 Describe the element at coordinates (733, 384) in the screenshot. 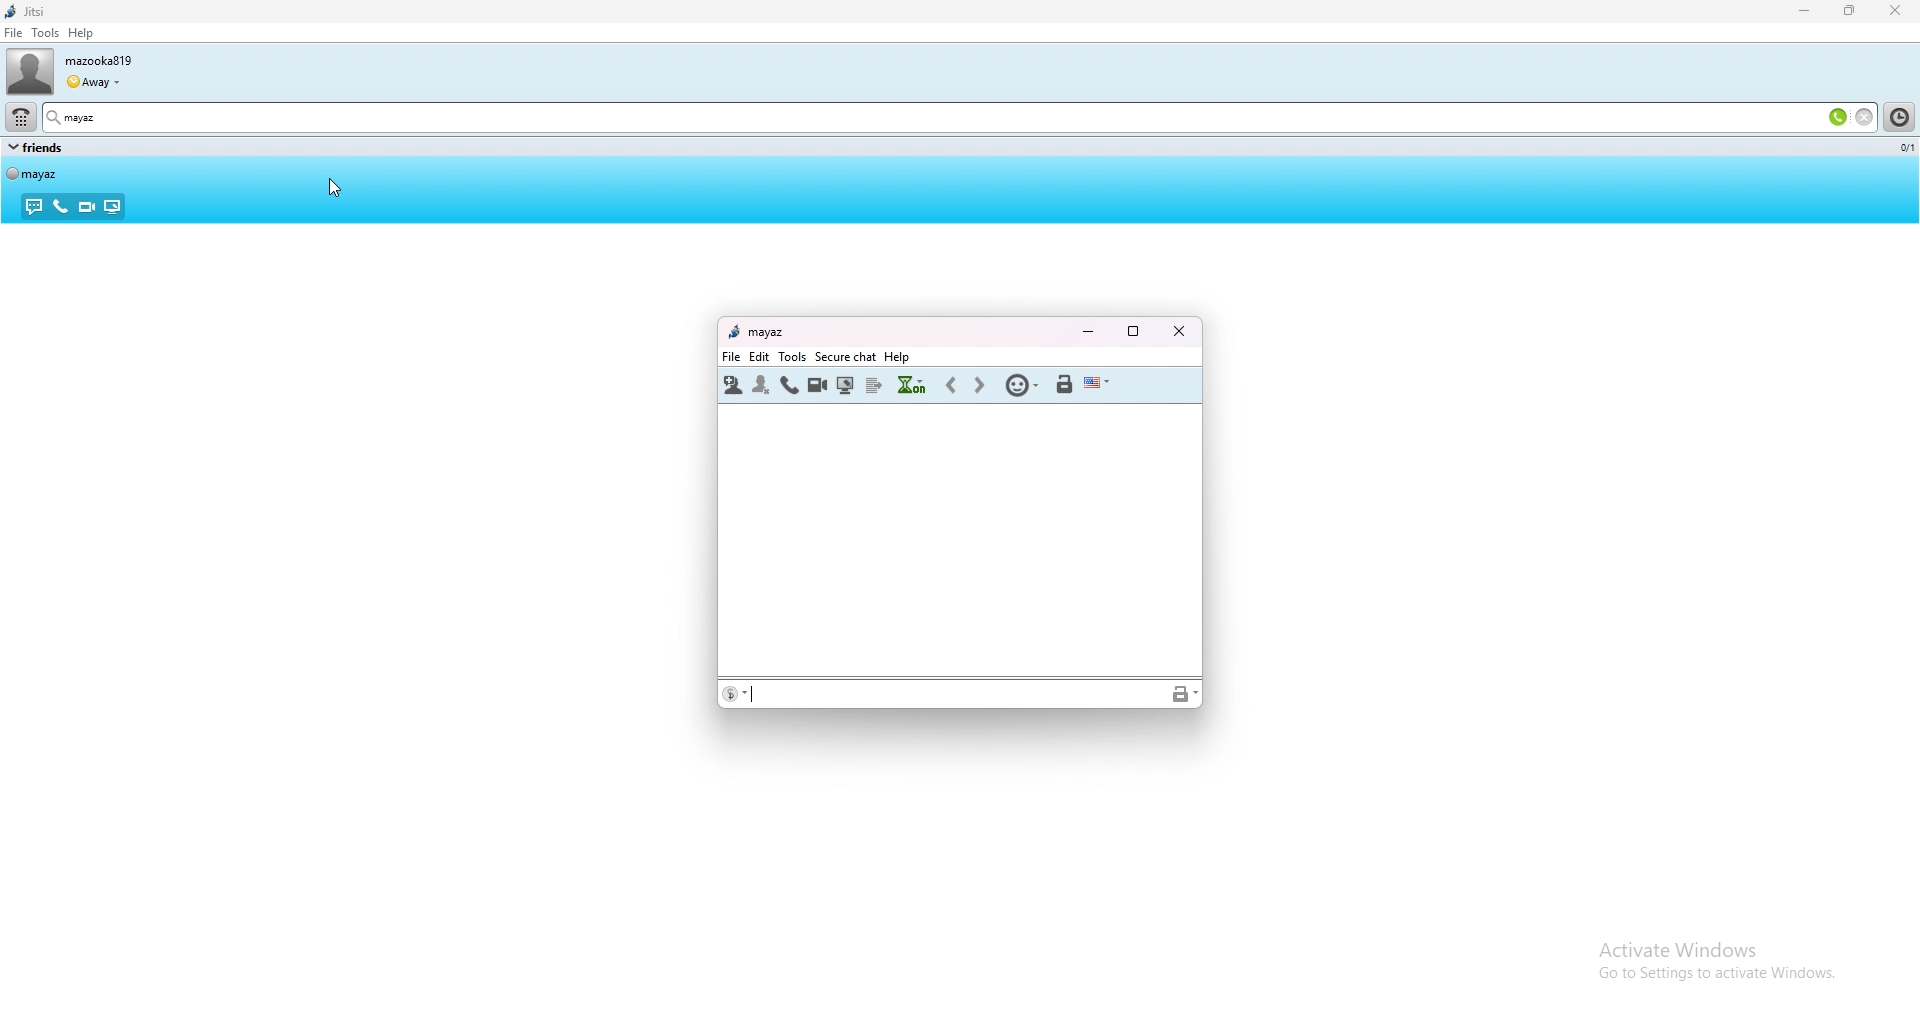

I see `invite` at that location.